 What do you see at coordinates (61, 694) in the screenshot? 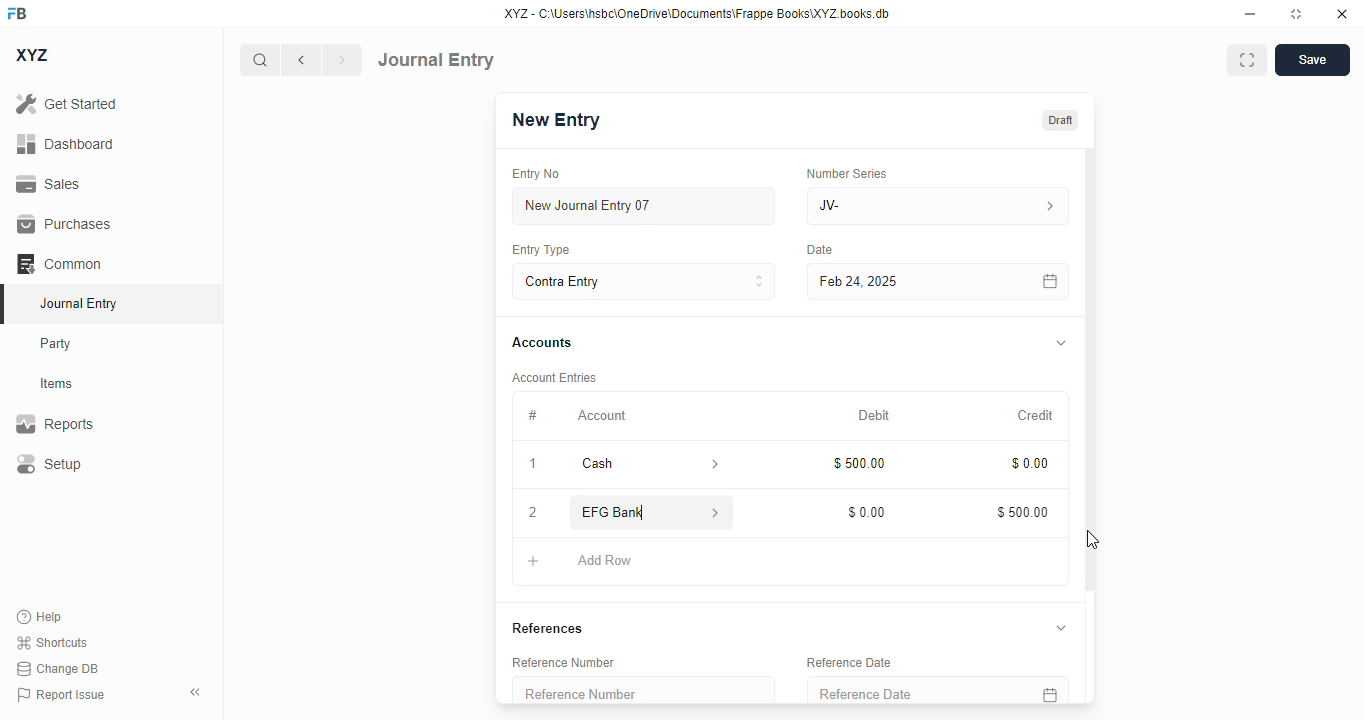
I see `report issue` at bounding box center [61, 694].